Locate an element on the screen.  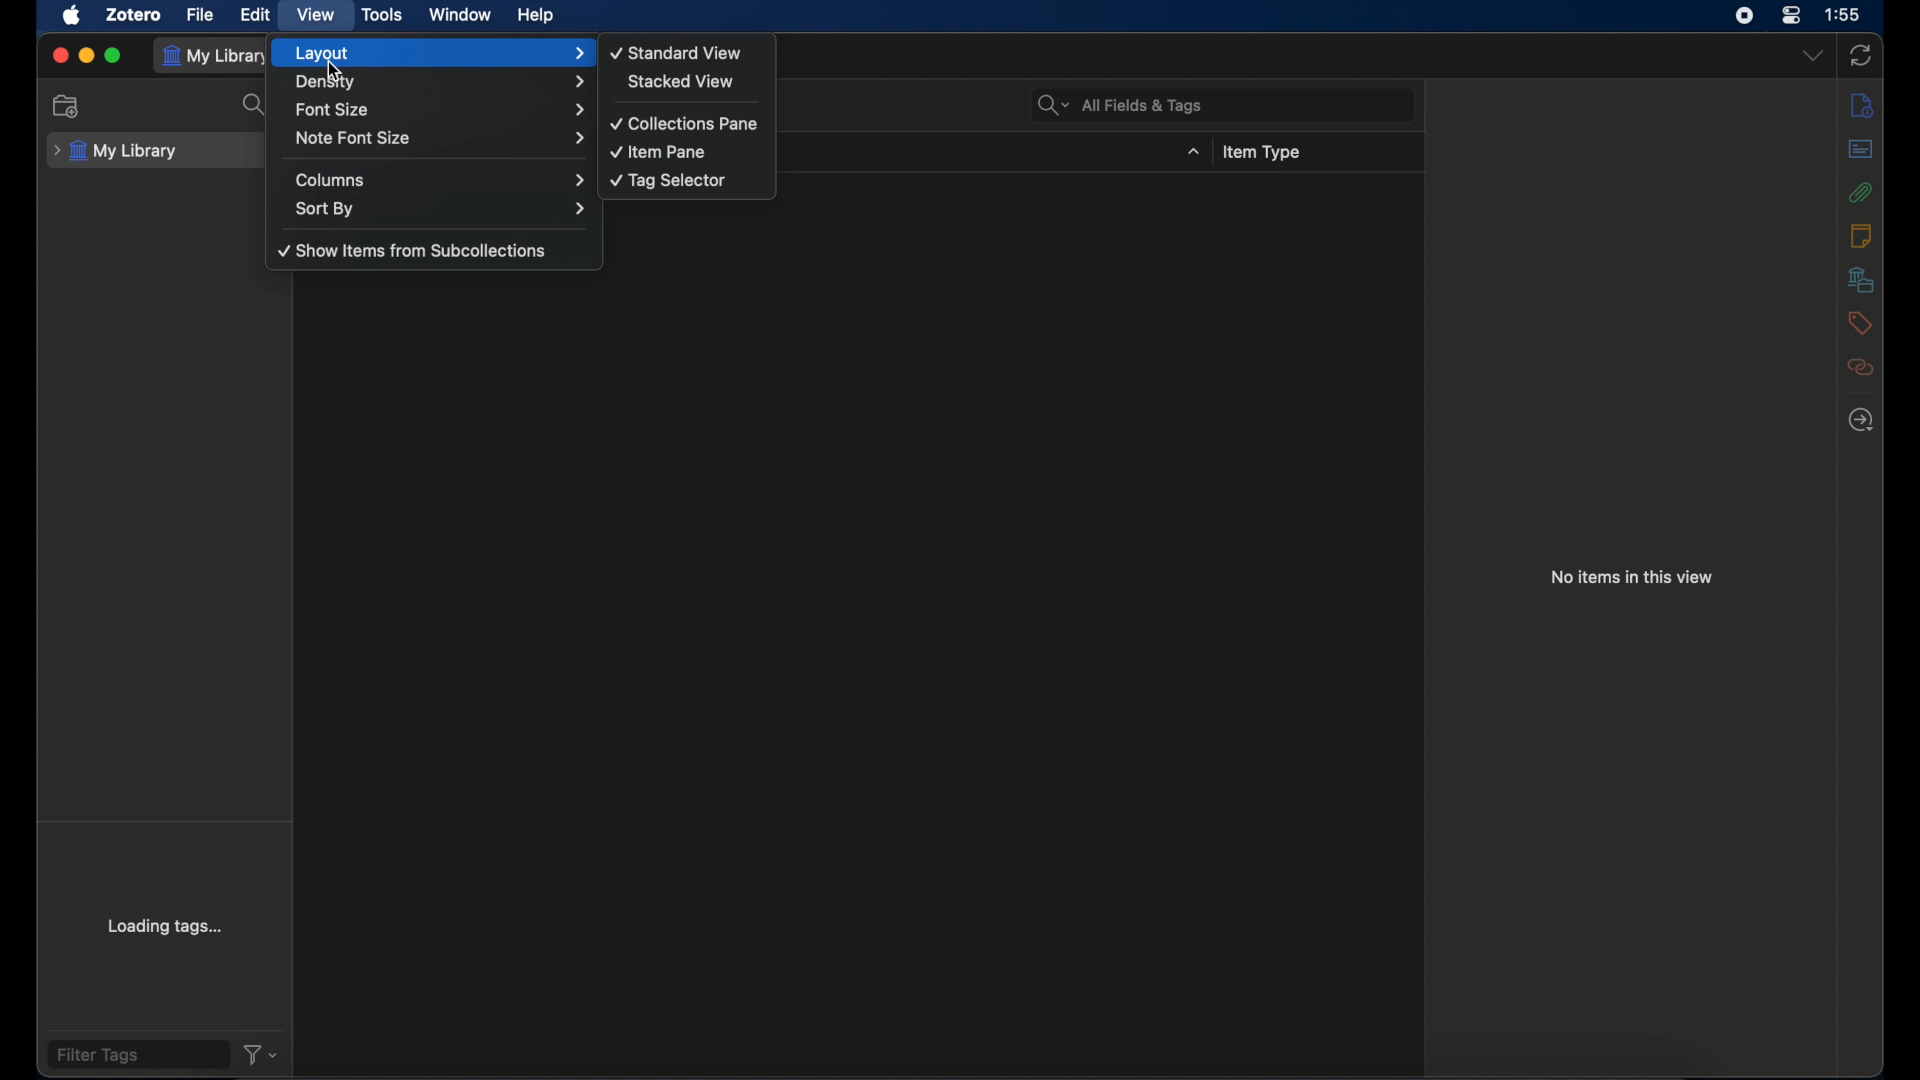
maximize is located at coordinates (113, 56).